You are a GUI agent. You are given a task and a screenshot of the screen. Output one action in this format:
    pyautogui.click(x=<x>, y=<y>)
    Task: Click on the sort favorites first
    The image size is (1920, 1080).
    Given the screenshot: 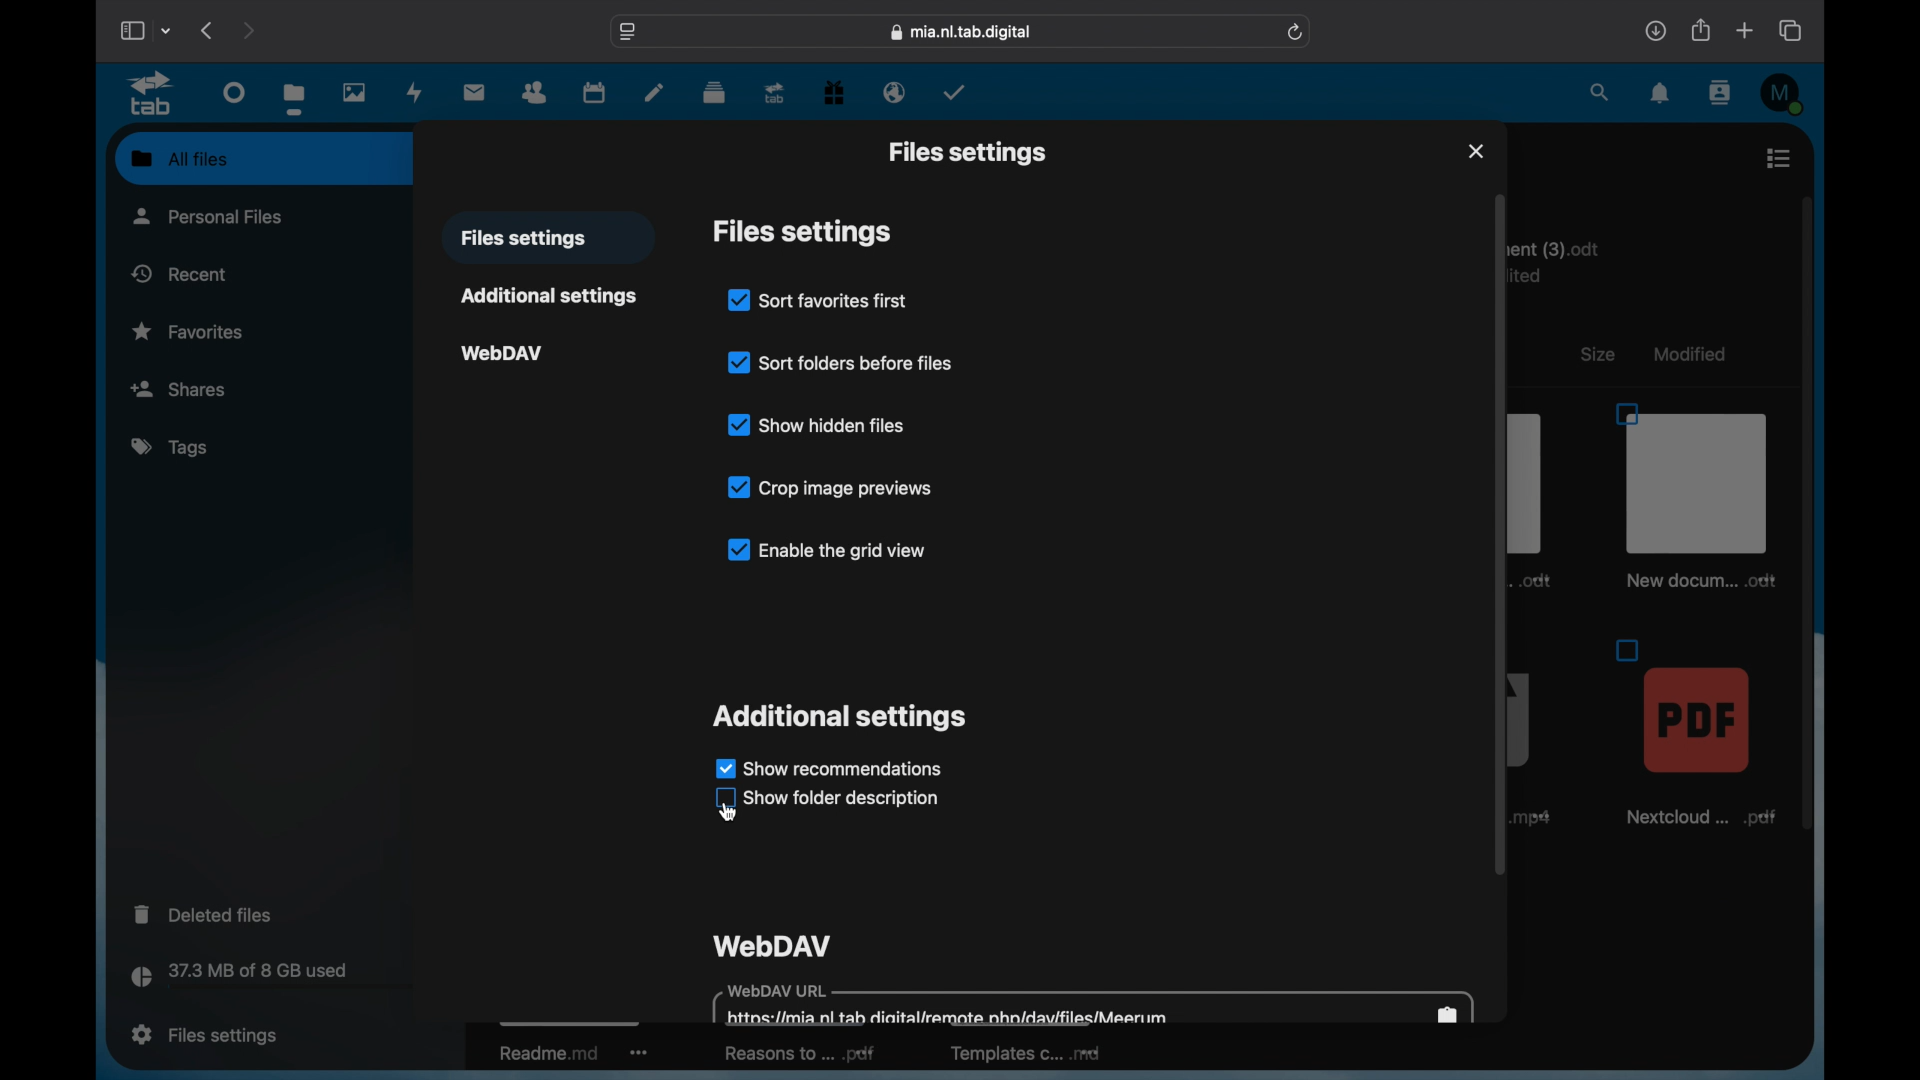 What is the action you would take?
    pyautogui.click(x=817, y=300)
    